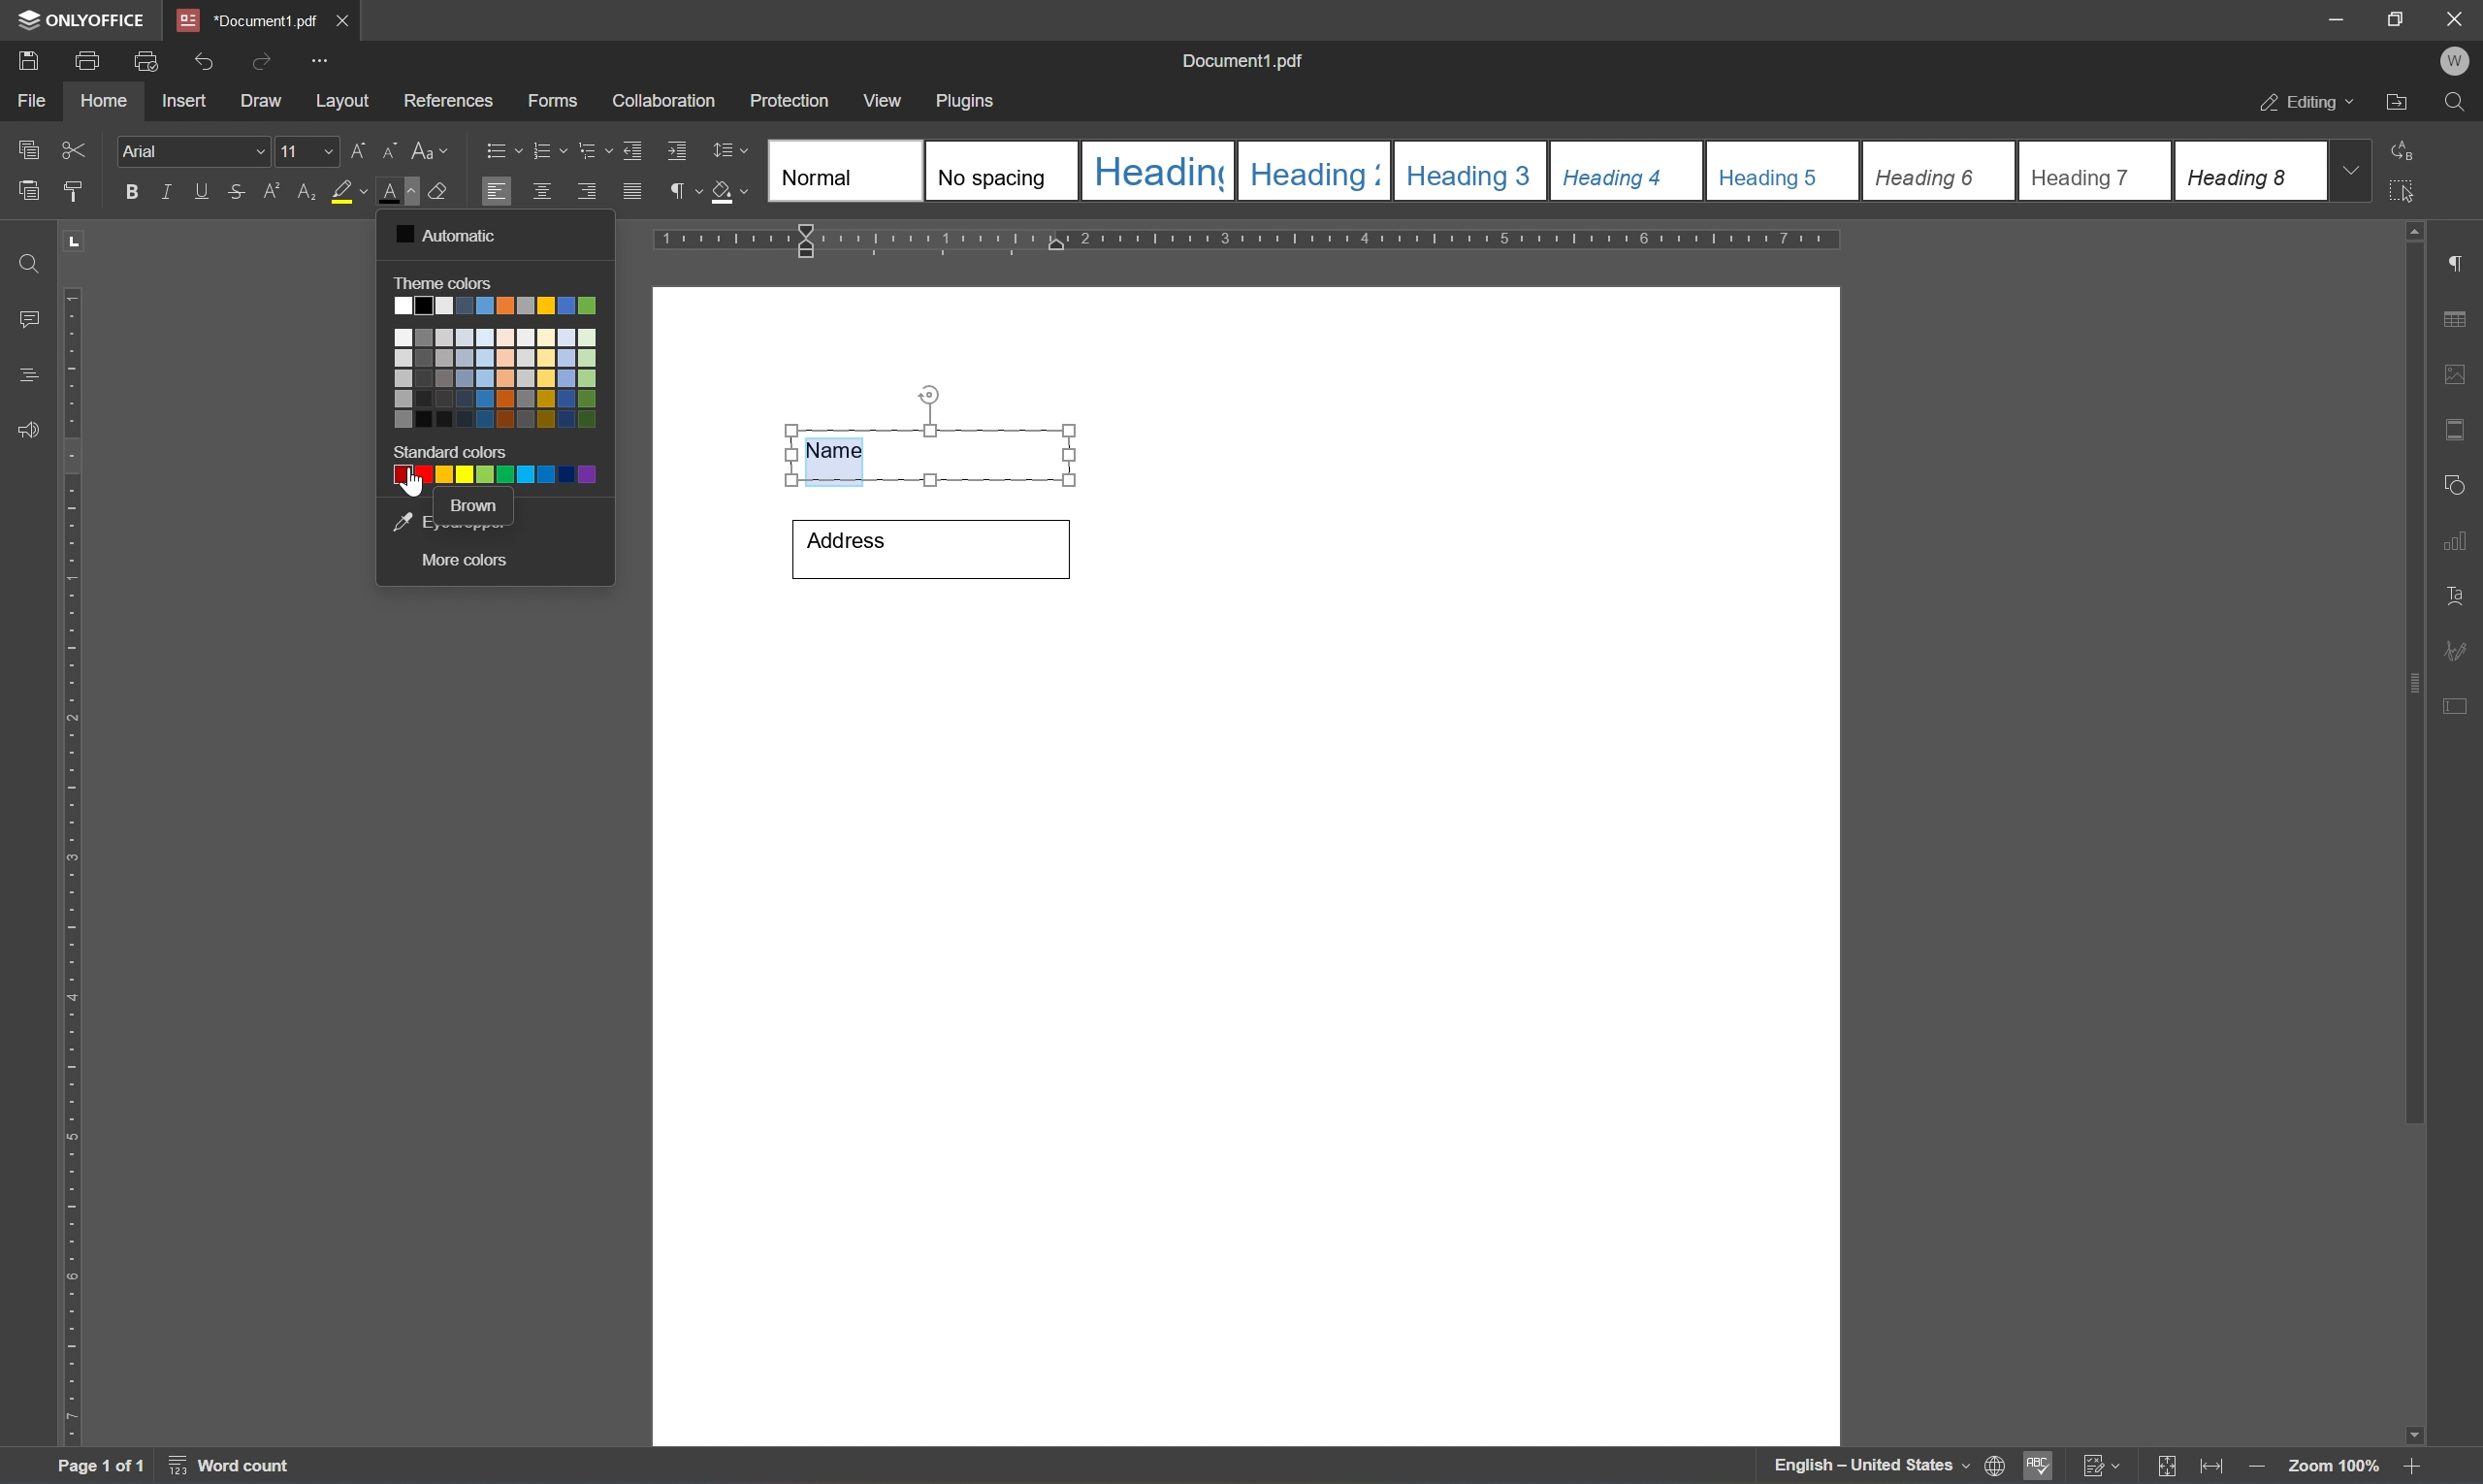 The height and width of the screenshot is (1484, 2483). I want to click on font size, so click(308, 150).